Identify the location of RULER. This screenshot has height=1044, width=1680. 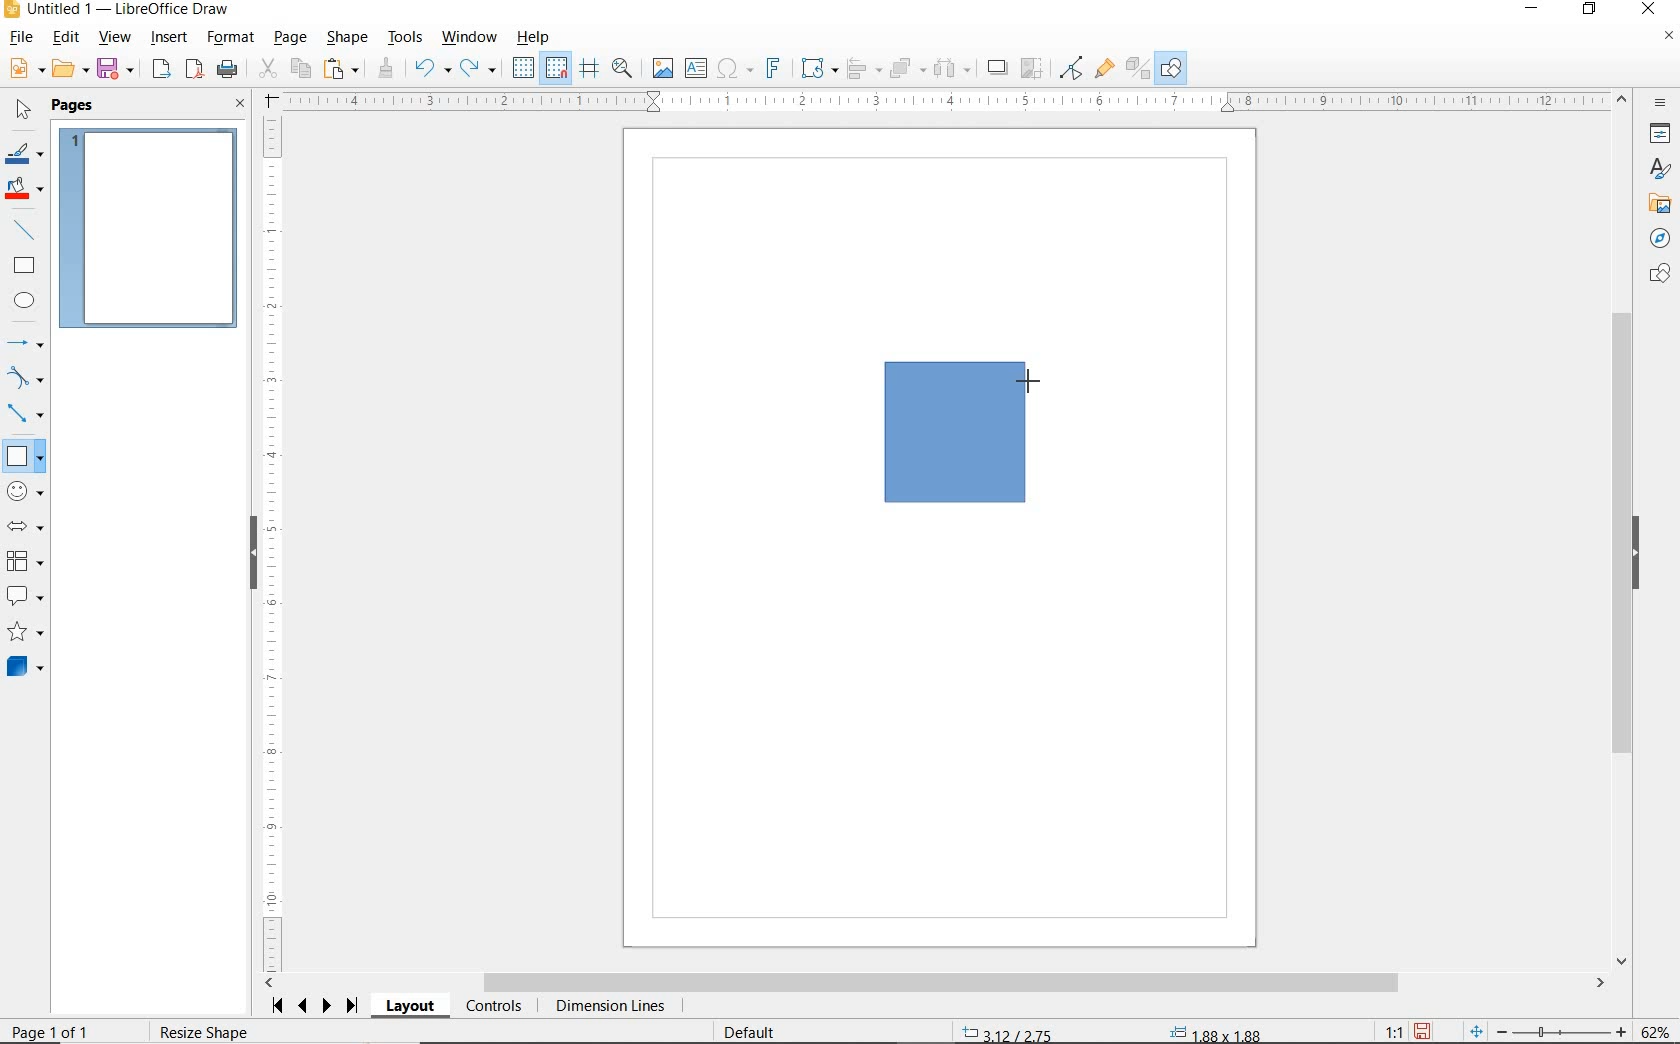
(946, 101).